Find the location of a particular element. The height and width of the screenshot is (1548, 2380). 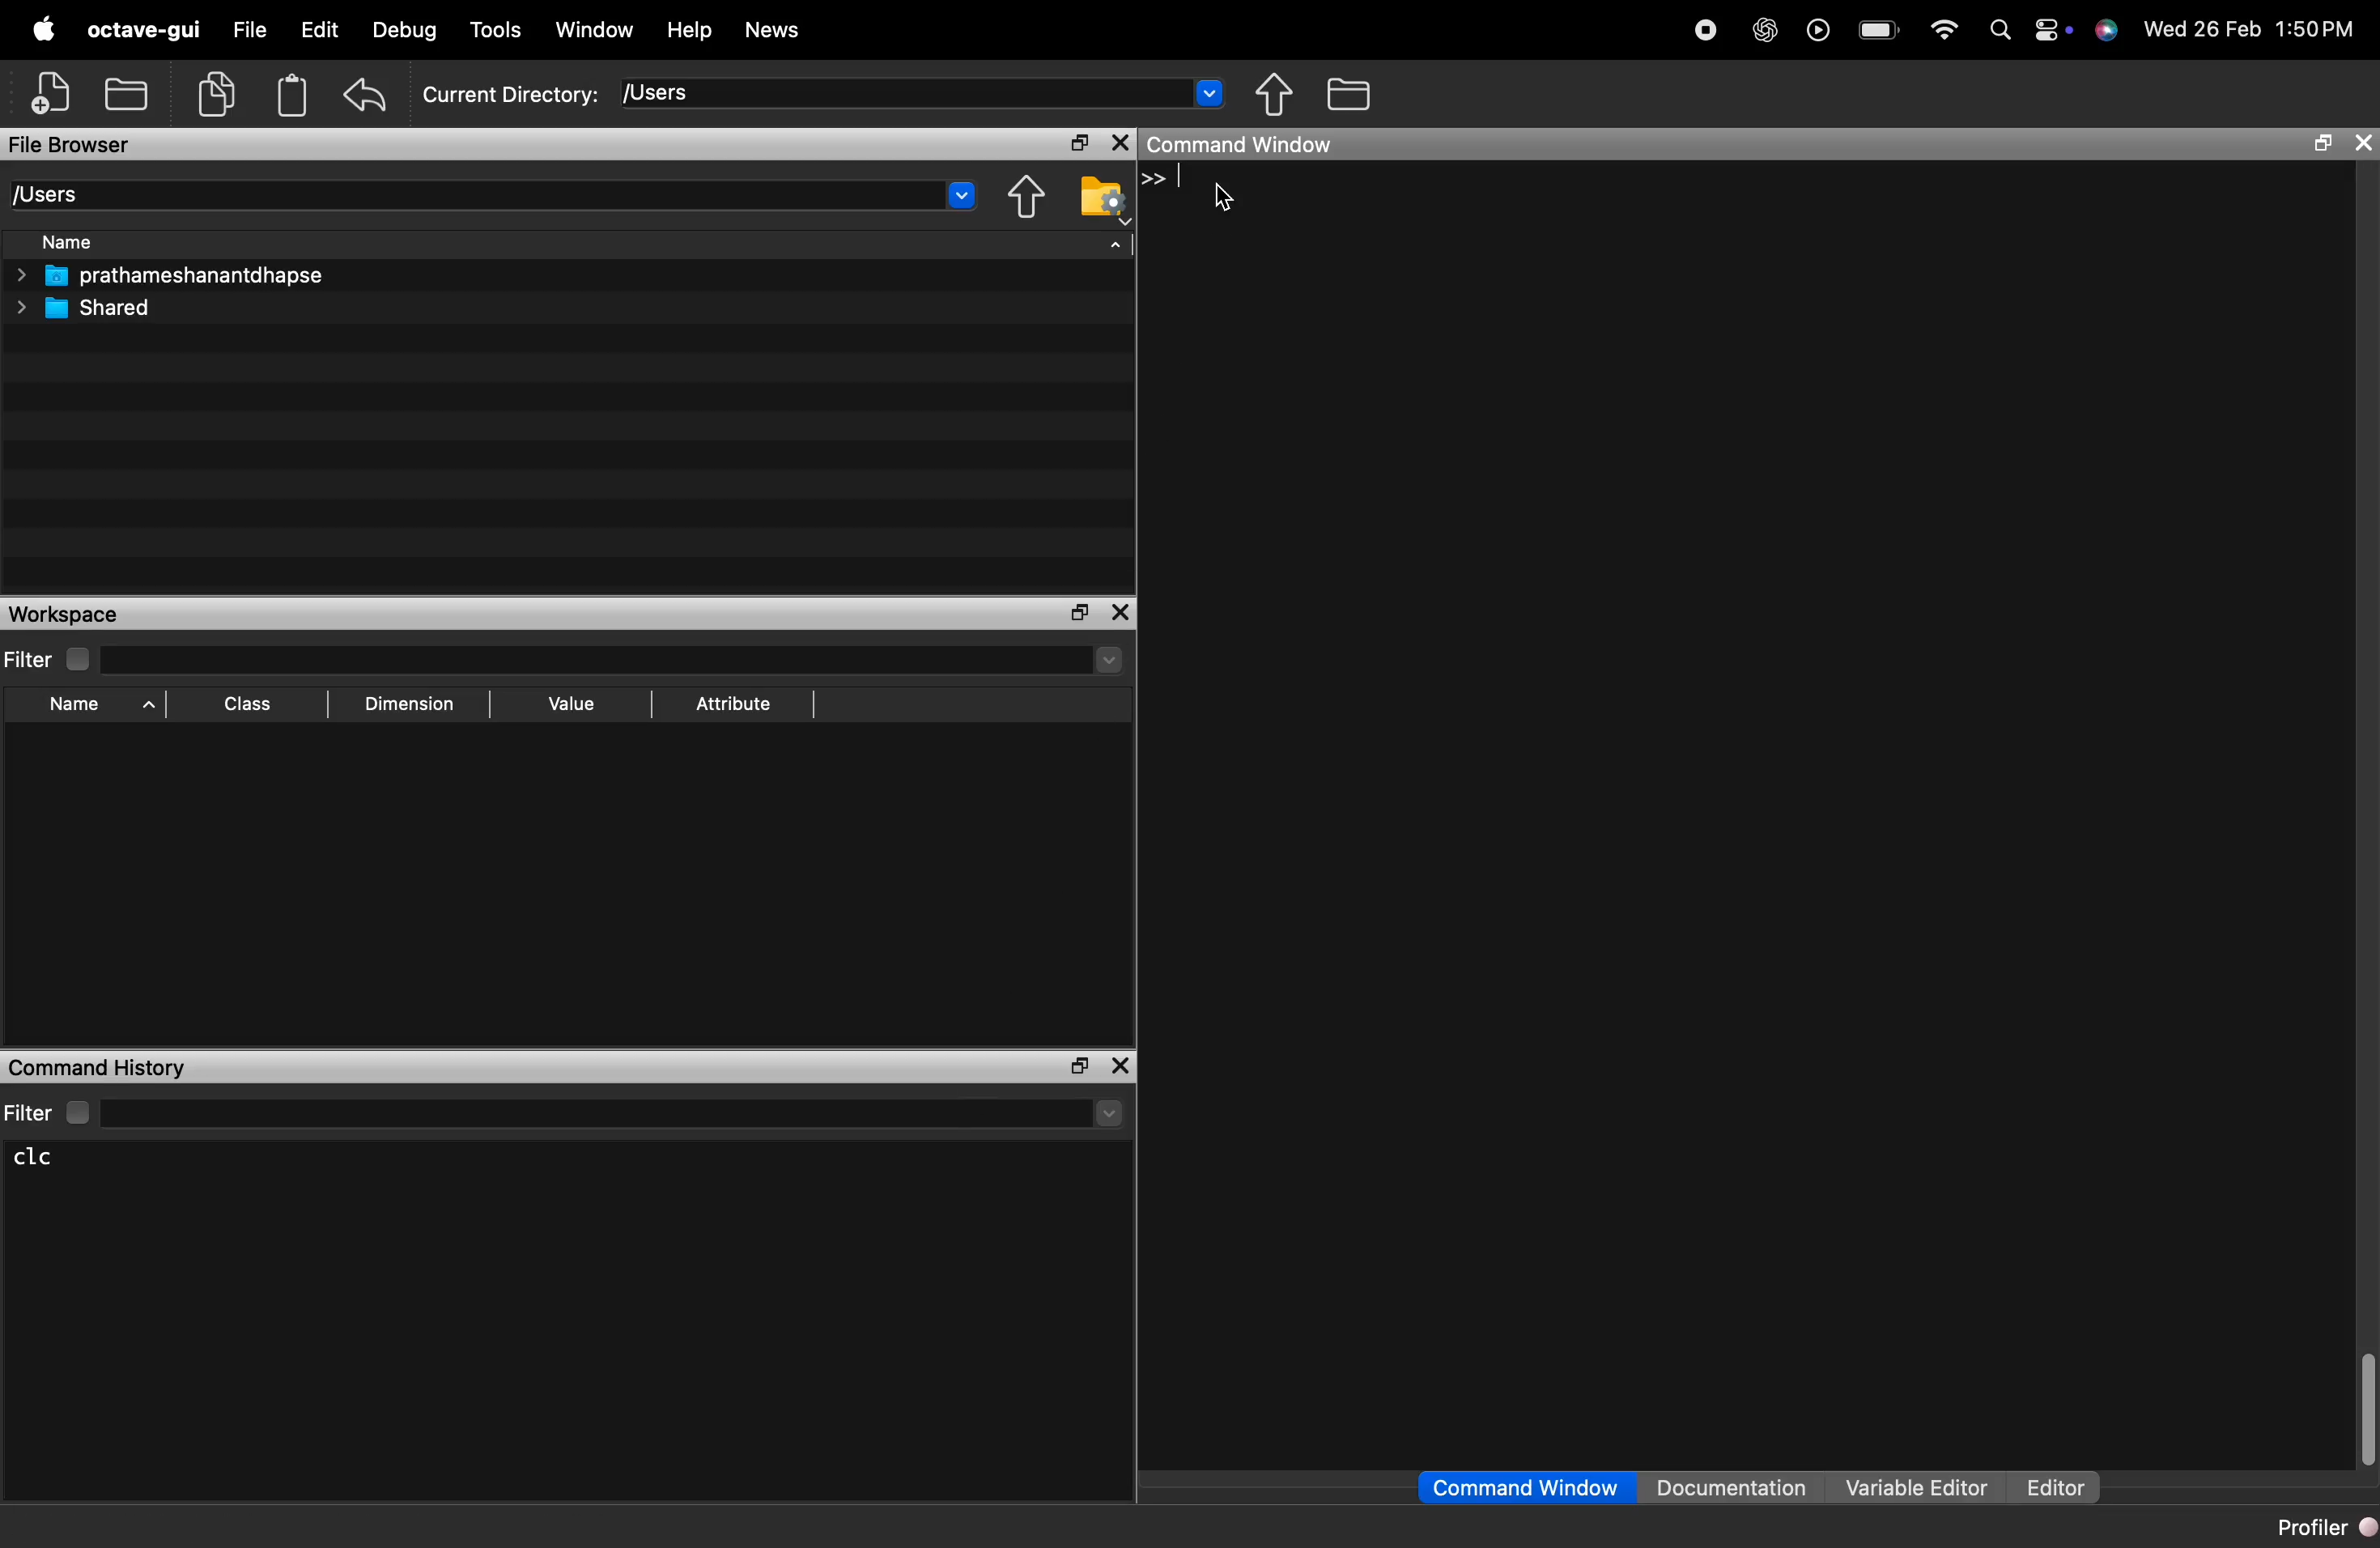

Shared is located at coordinates (88, 308).